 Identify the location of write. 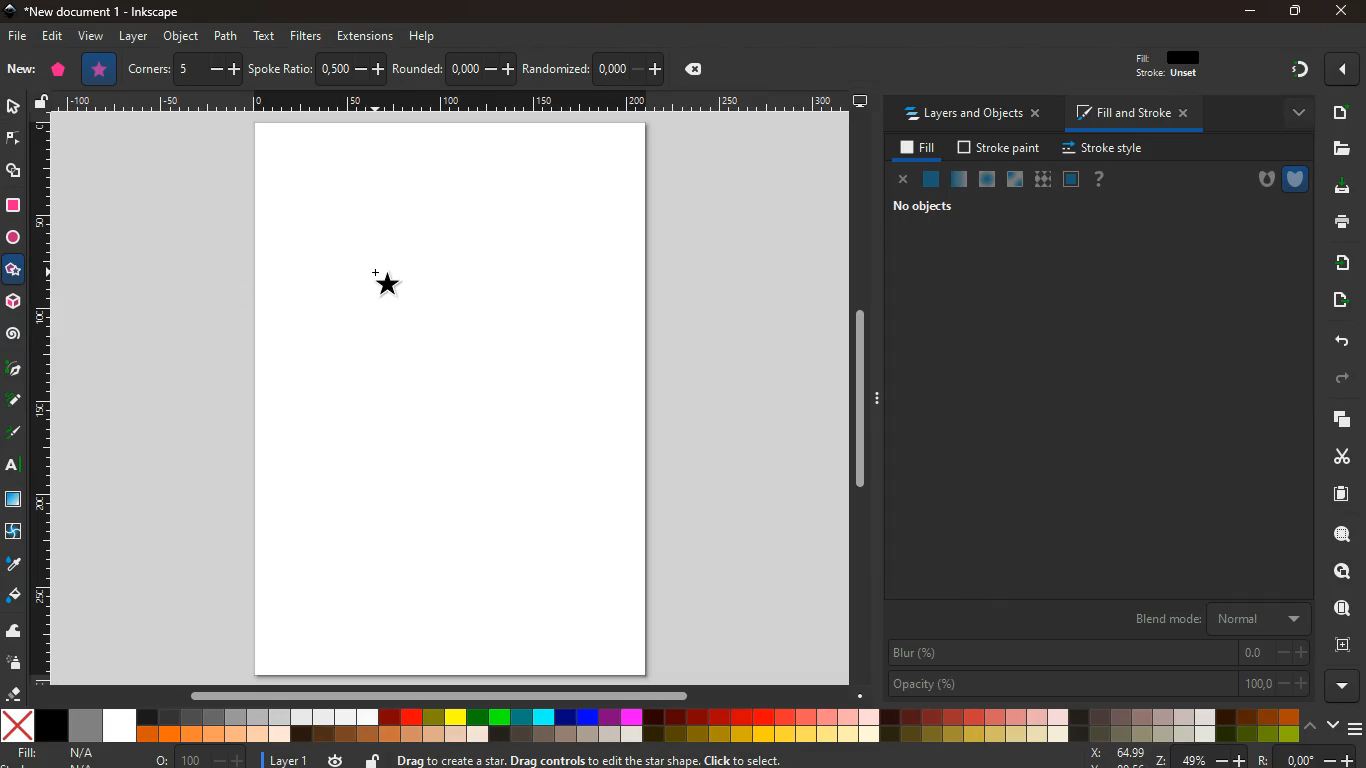
(14, 430).